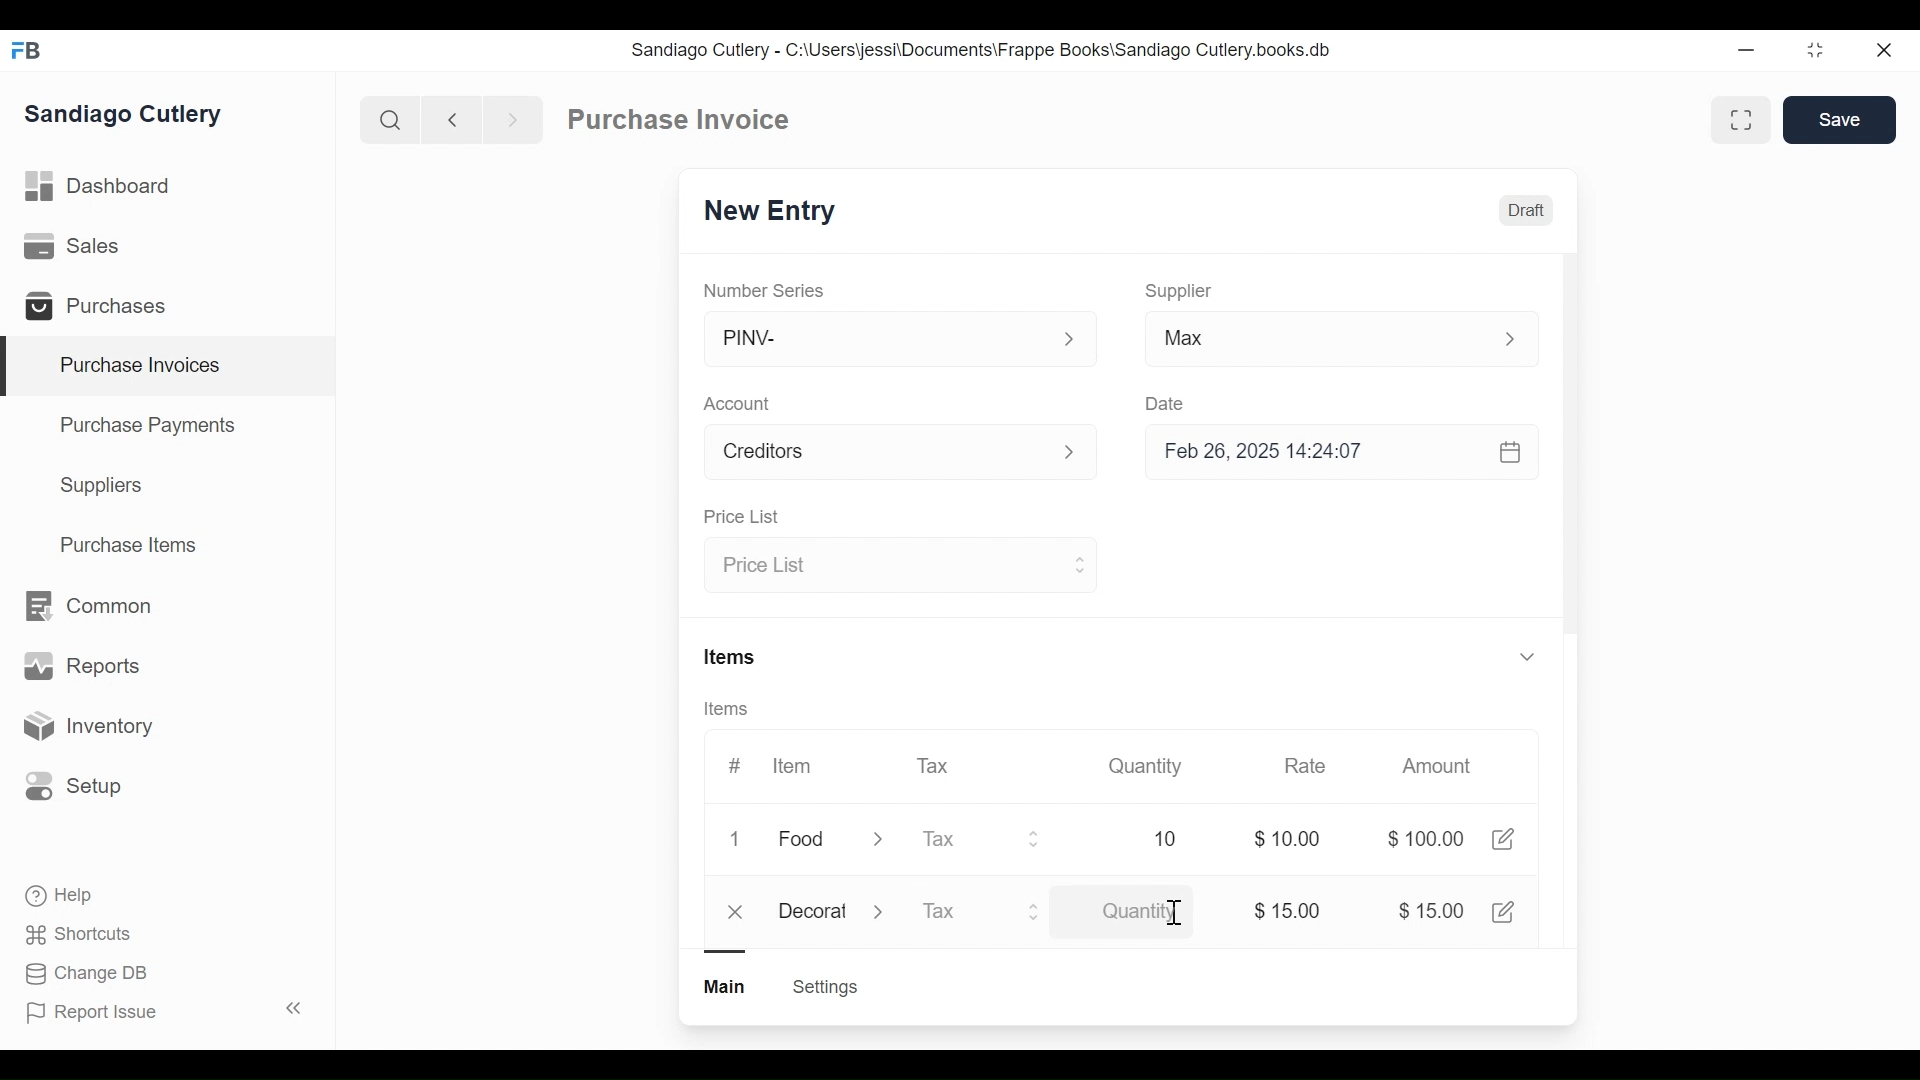 The height and width of the screenshot is (1080, 1920). What do you see at coordinates (732, 659) in the screenshot?
I see `Items` at bounding box center [732, 659].